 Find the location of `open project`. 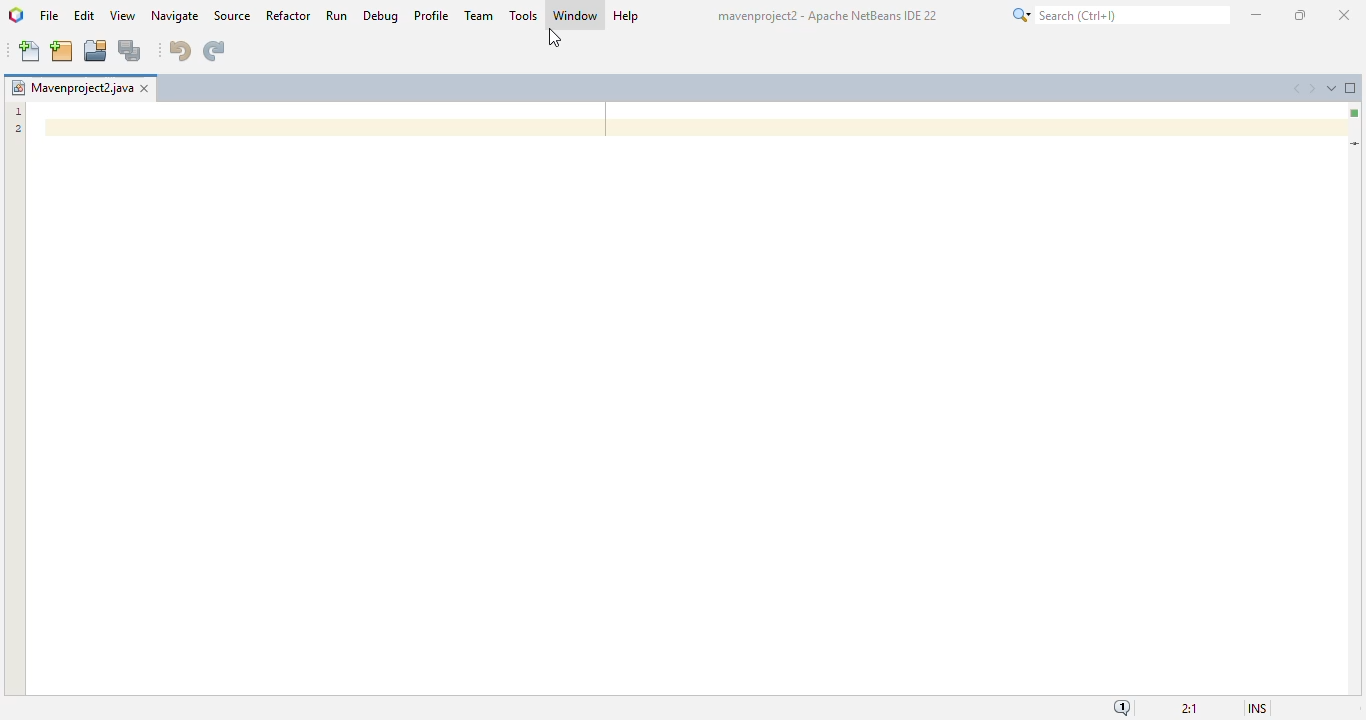

open project is located at coordinates (95, 51).